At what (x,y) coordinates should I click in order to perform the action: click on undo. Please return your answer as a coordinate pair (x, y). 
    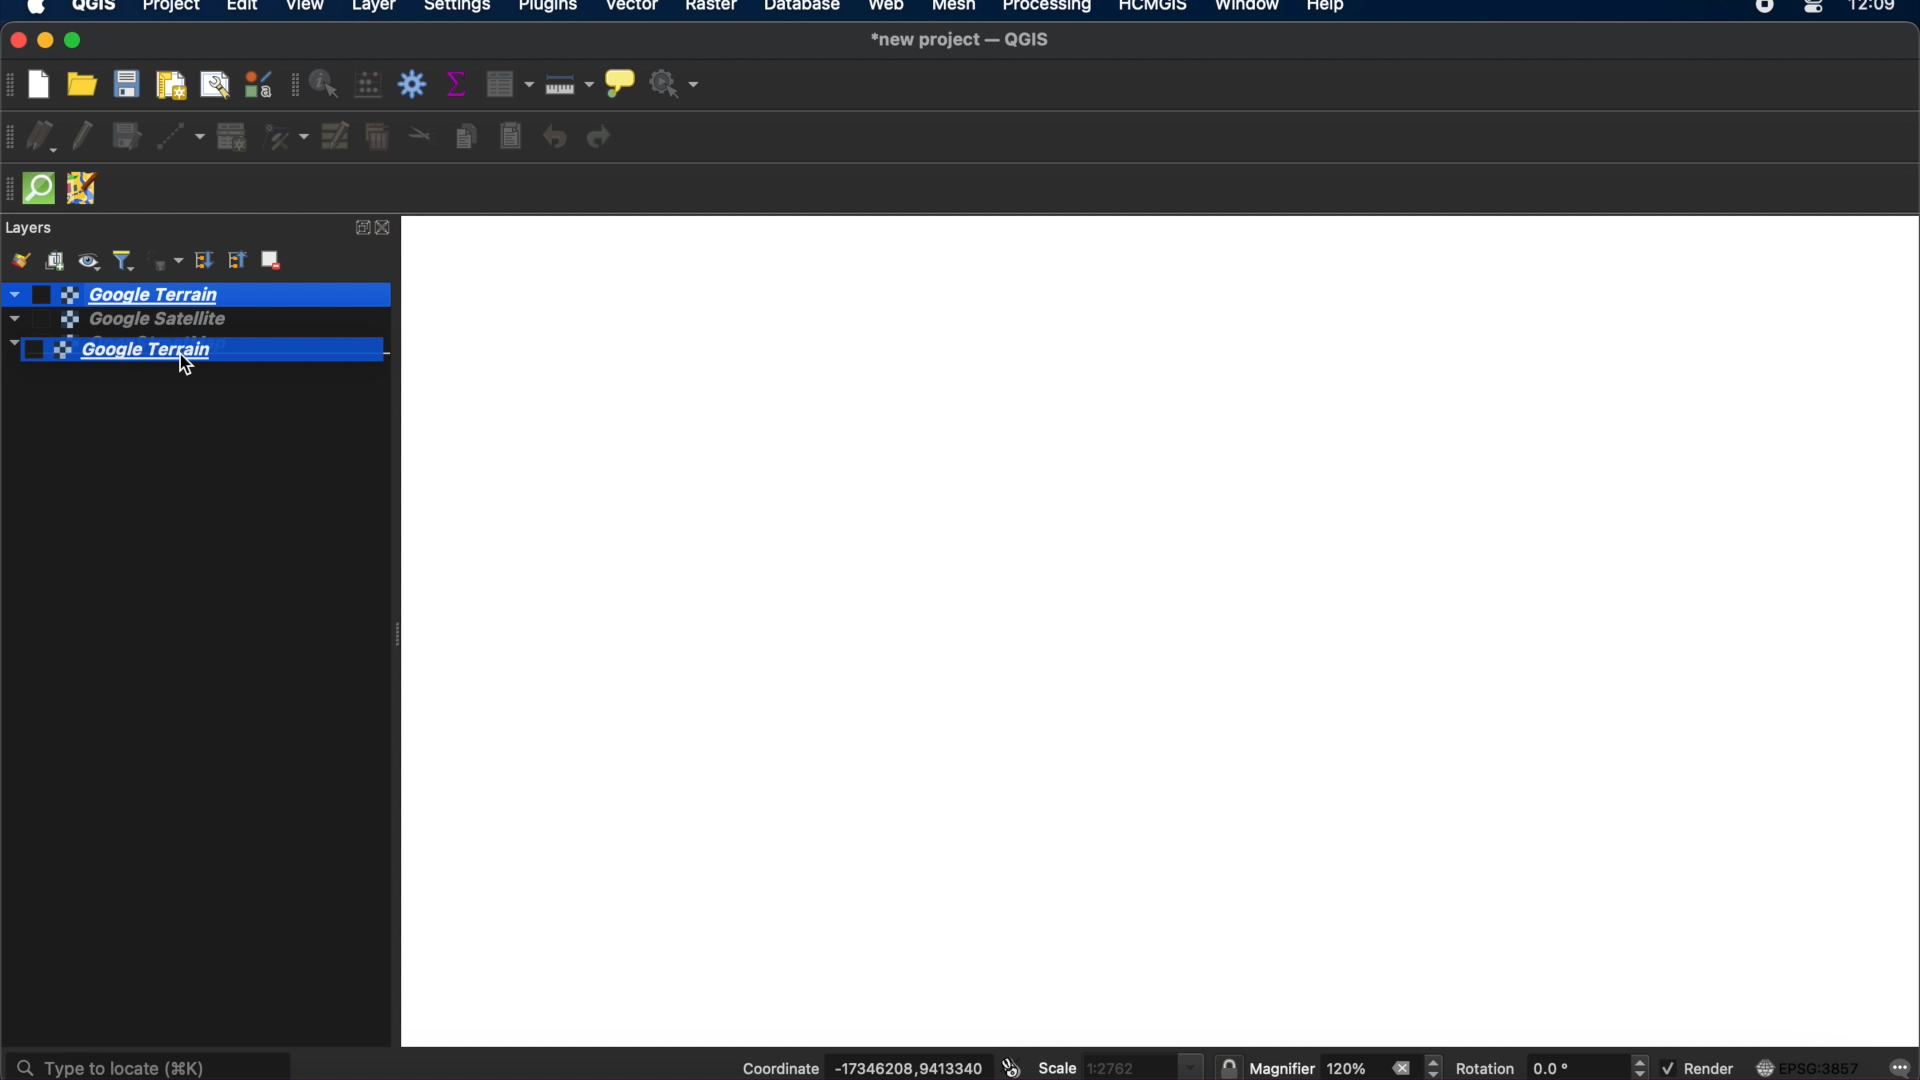
    Looking at the image, I should click on (555, 138).